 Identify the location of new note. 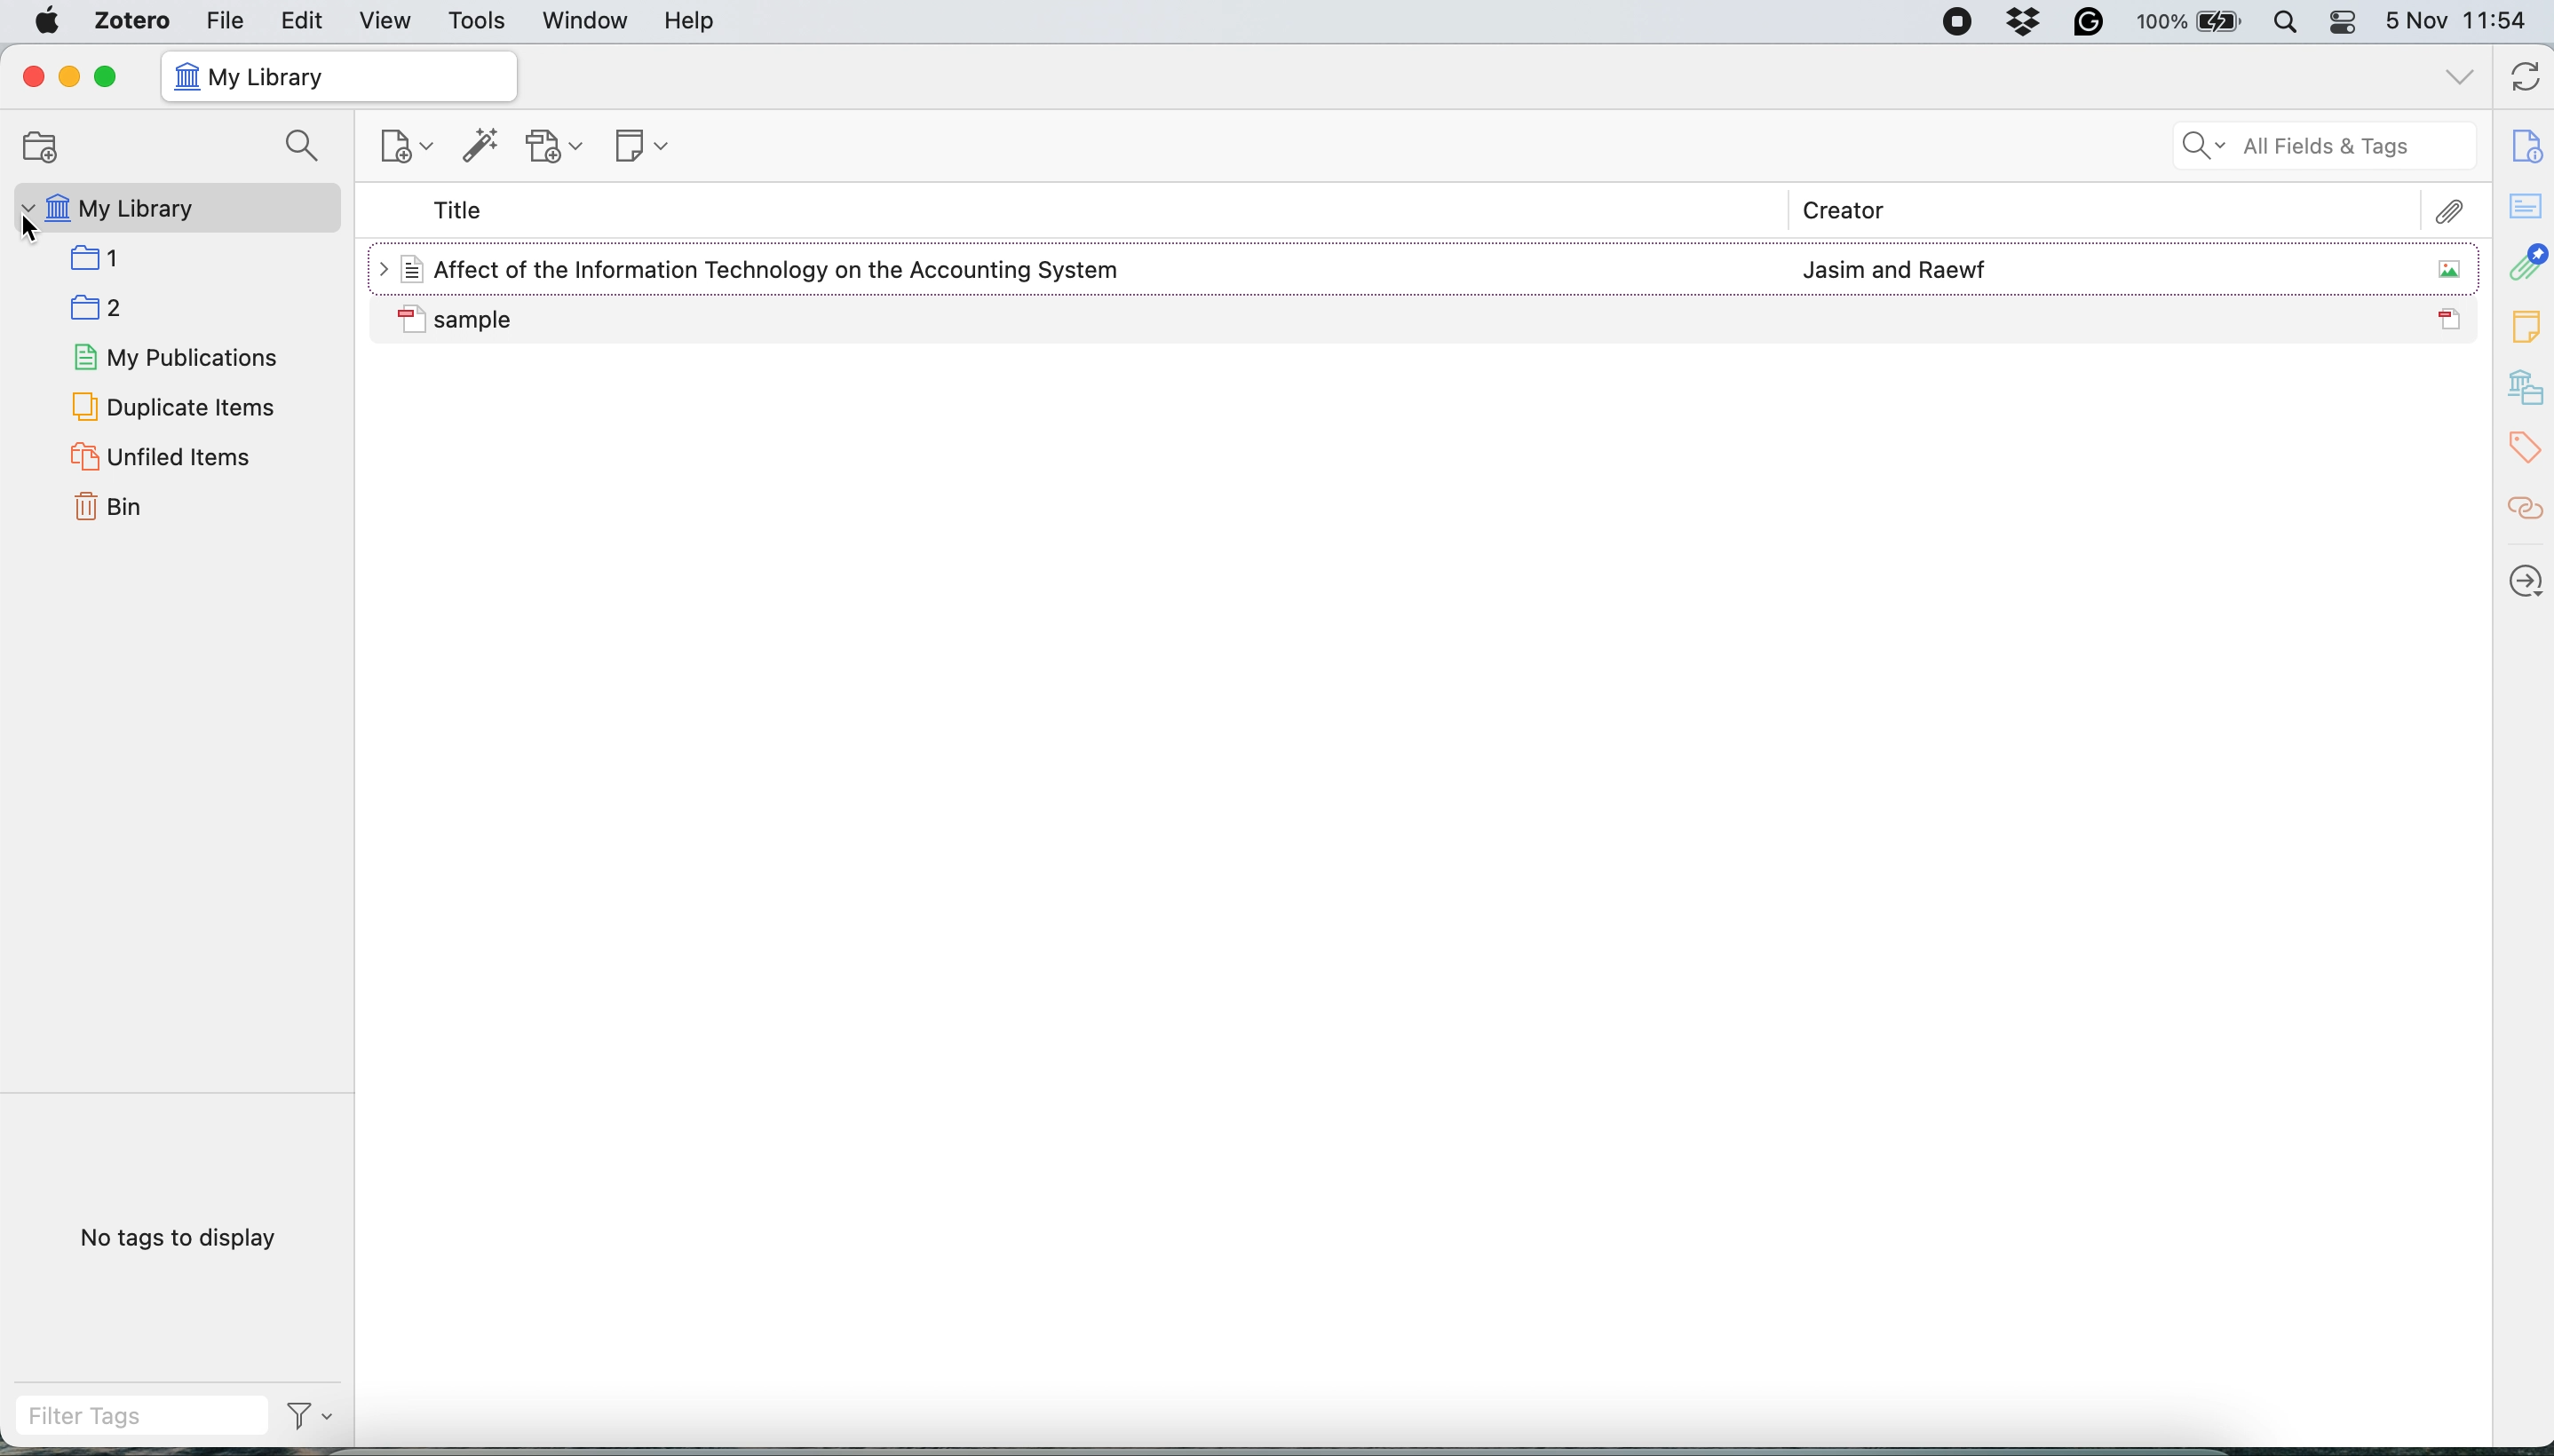
(2520, 321).